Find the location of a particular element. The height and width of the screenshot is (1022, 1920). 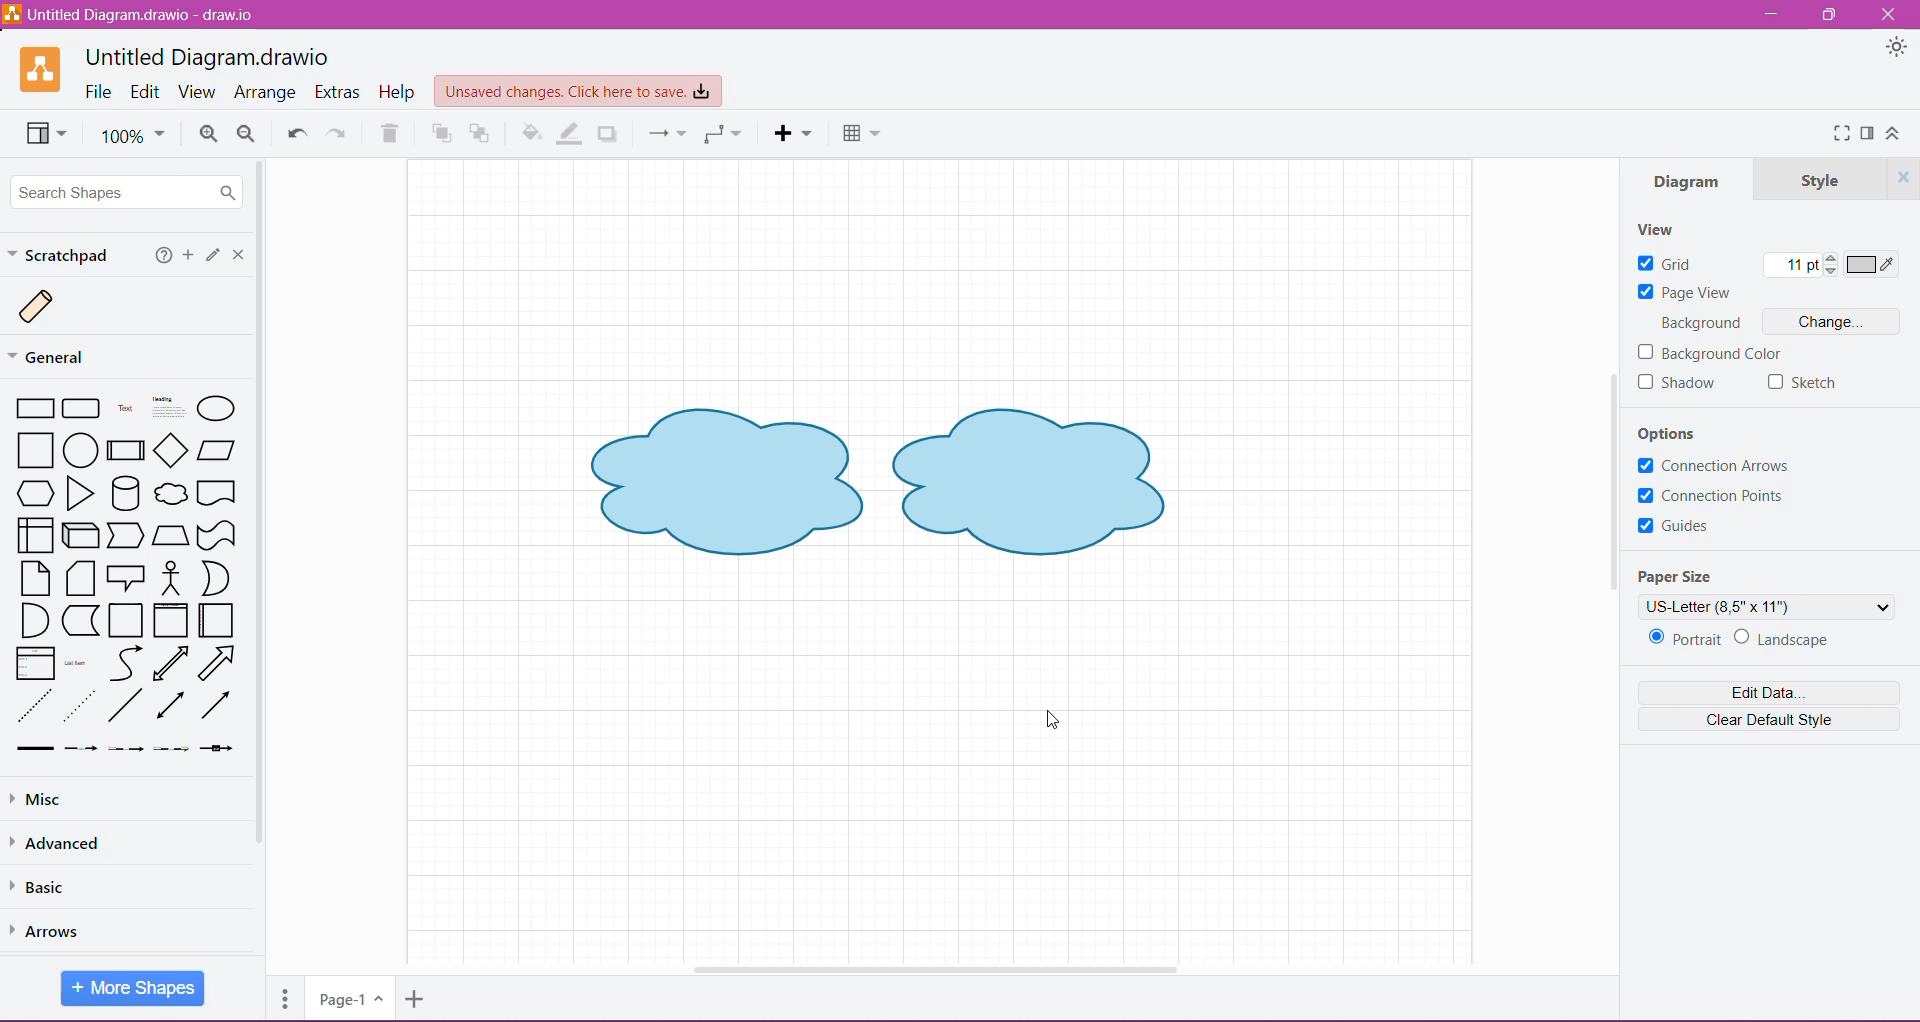

Horizontal Scroll Bar is located at coordinates (933, 969).